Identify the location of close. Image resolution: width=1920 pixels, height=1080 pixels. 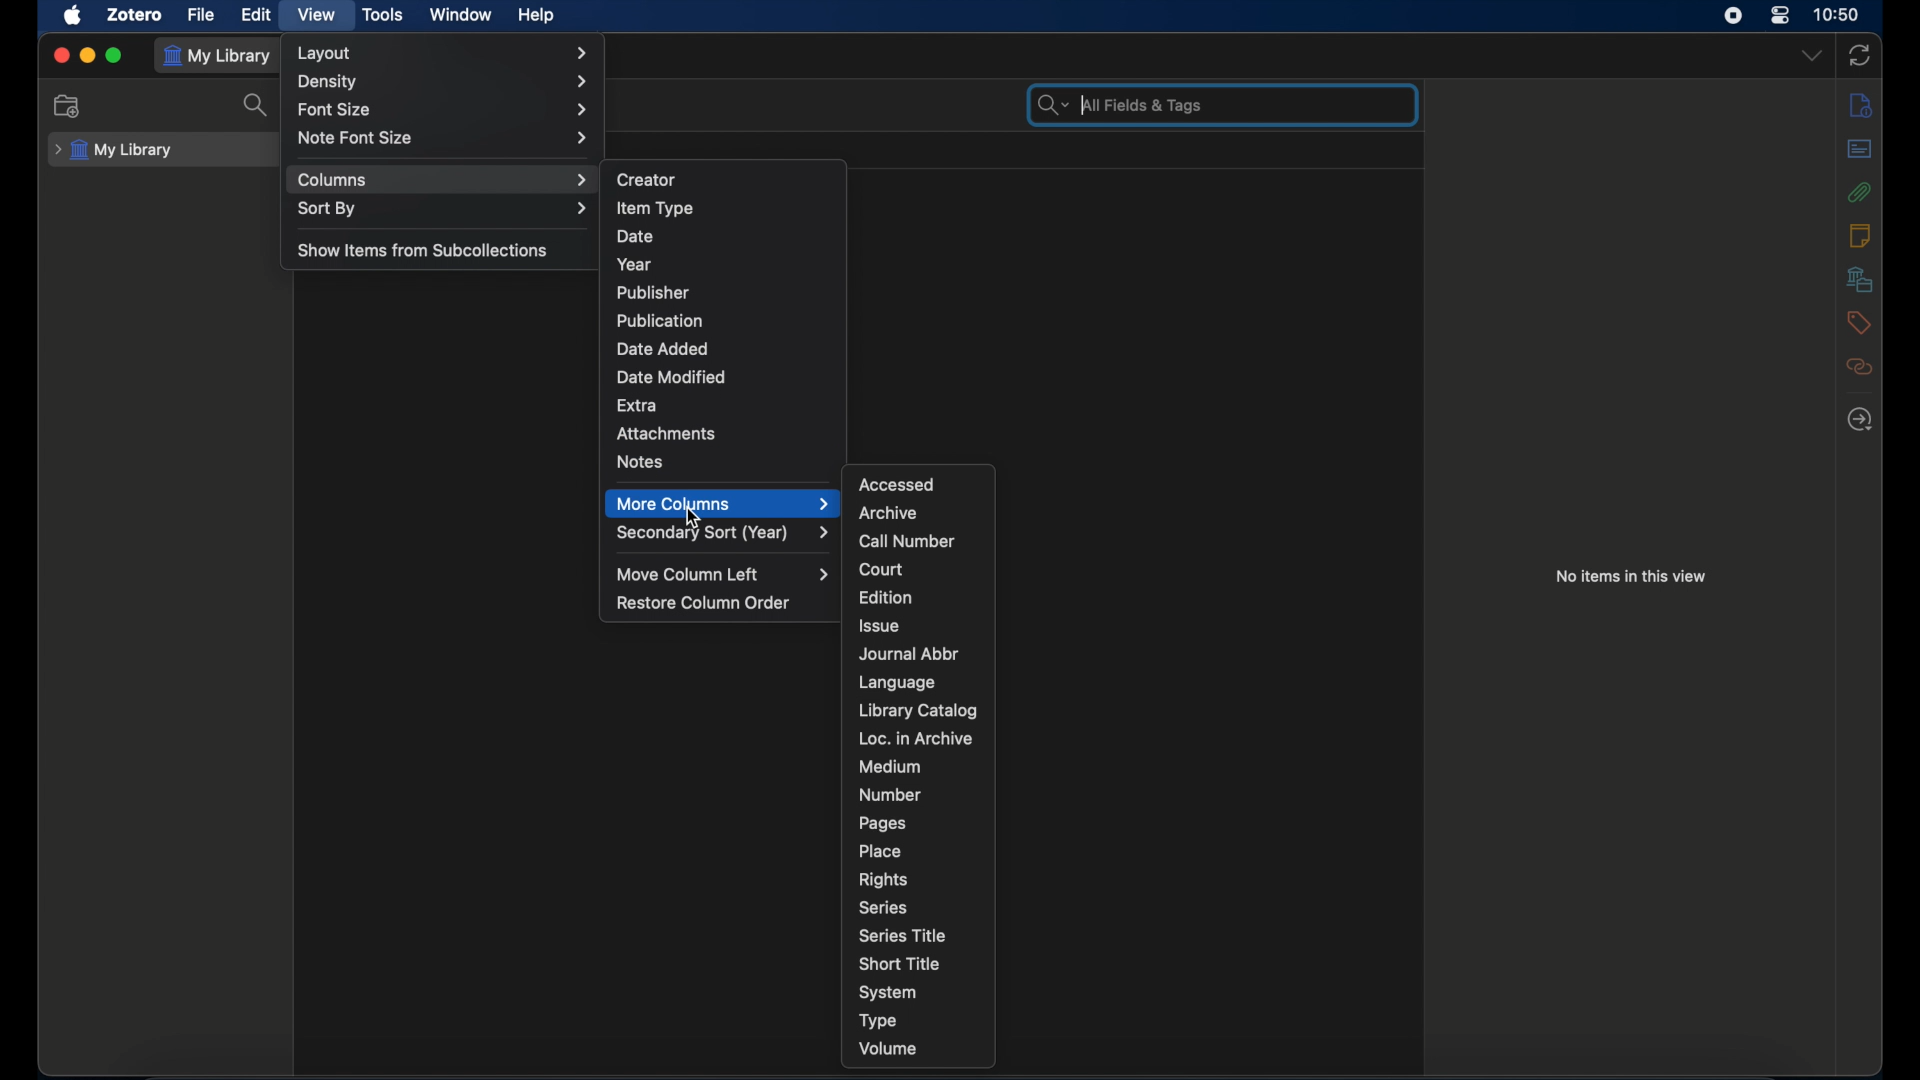
(60, 54).